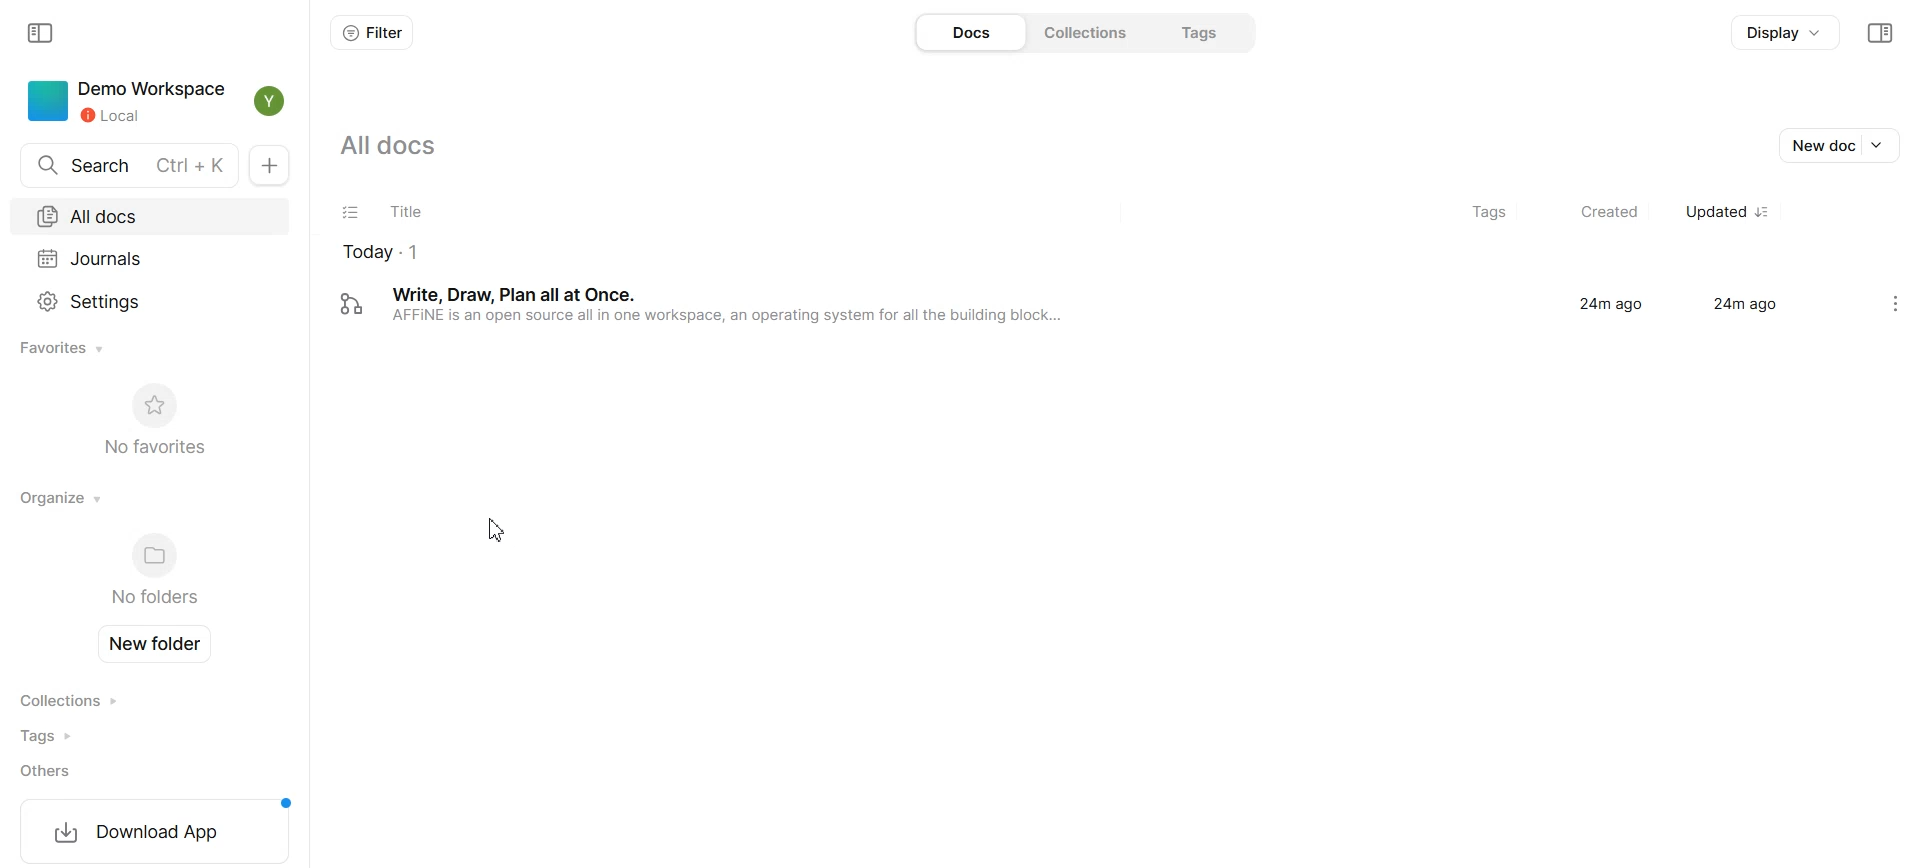 This screenshot has width=1920, height=868. What do you see at coordinates (500, 532) in the screenshot?
I see `Cursor` at bounding box center [500, 532].